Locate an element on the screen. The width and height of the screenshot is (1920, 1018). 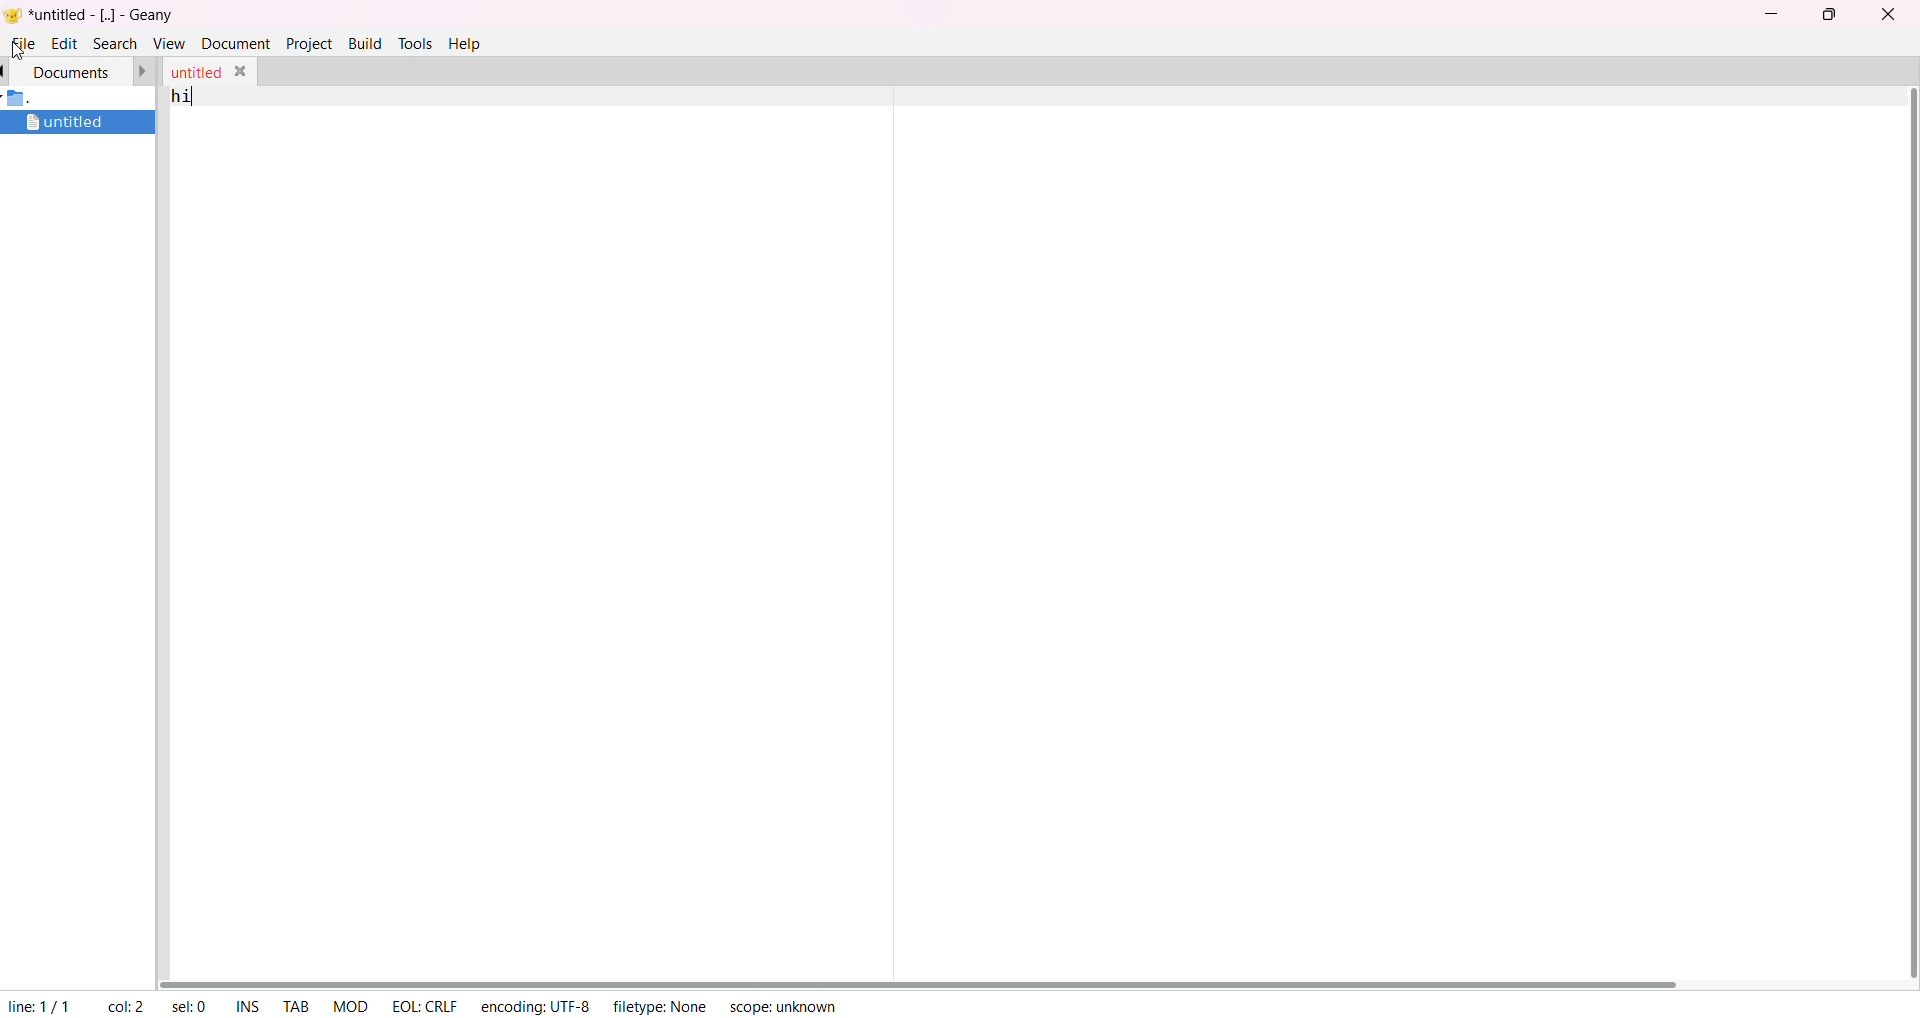
tools is located at coordinates (414, 43).